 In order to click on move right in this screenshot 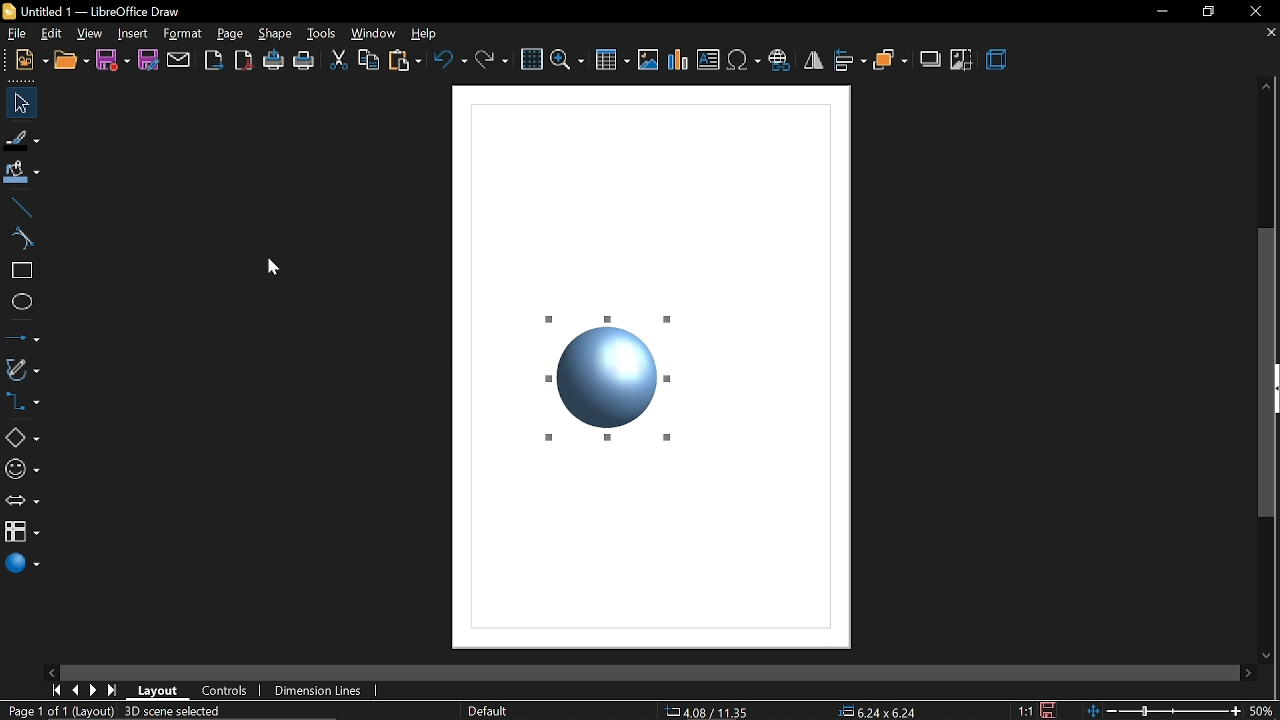, I will do `click(1250, 672)`.